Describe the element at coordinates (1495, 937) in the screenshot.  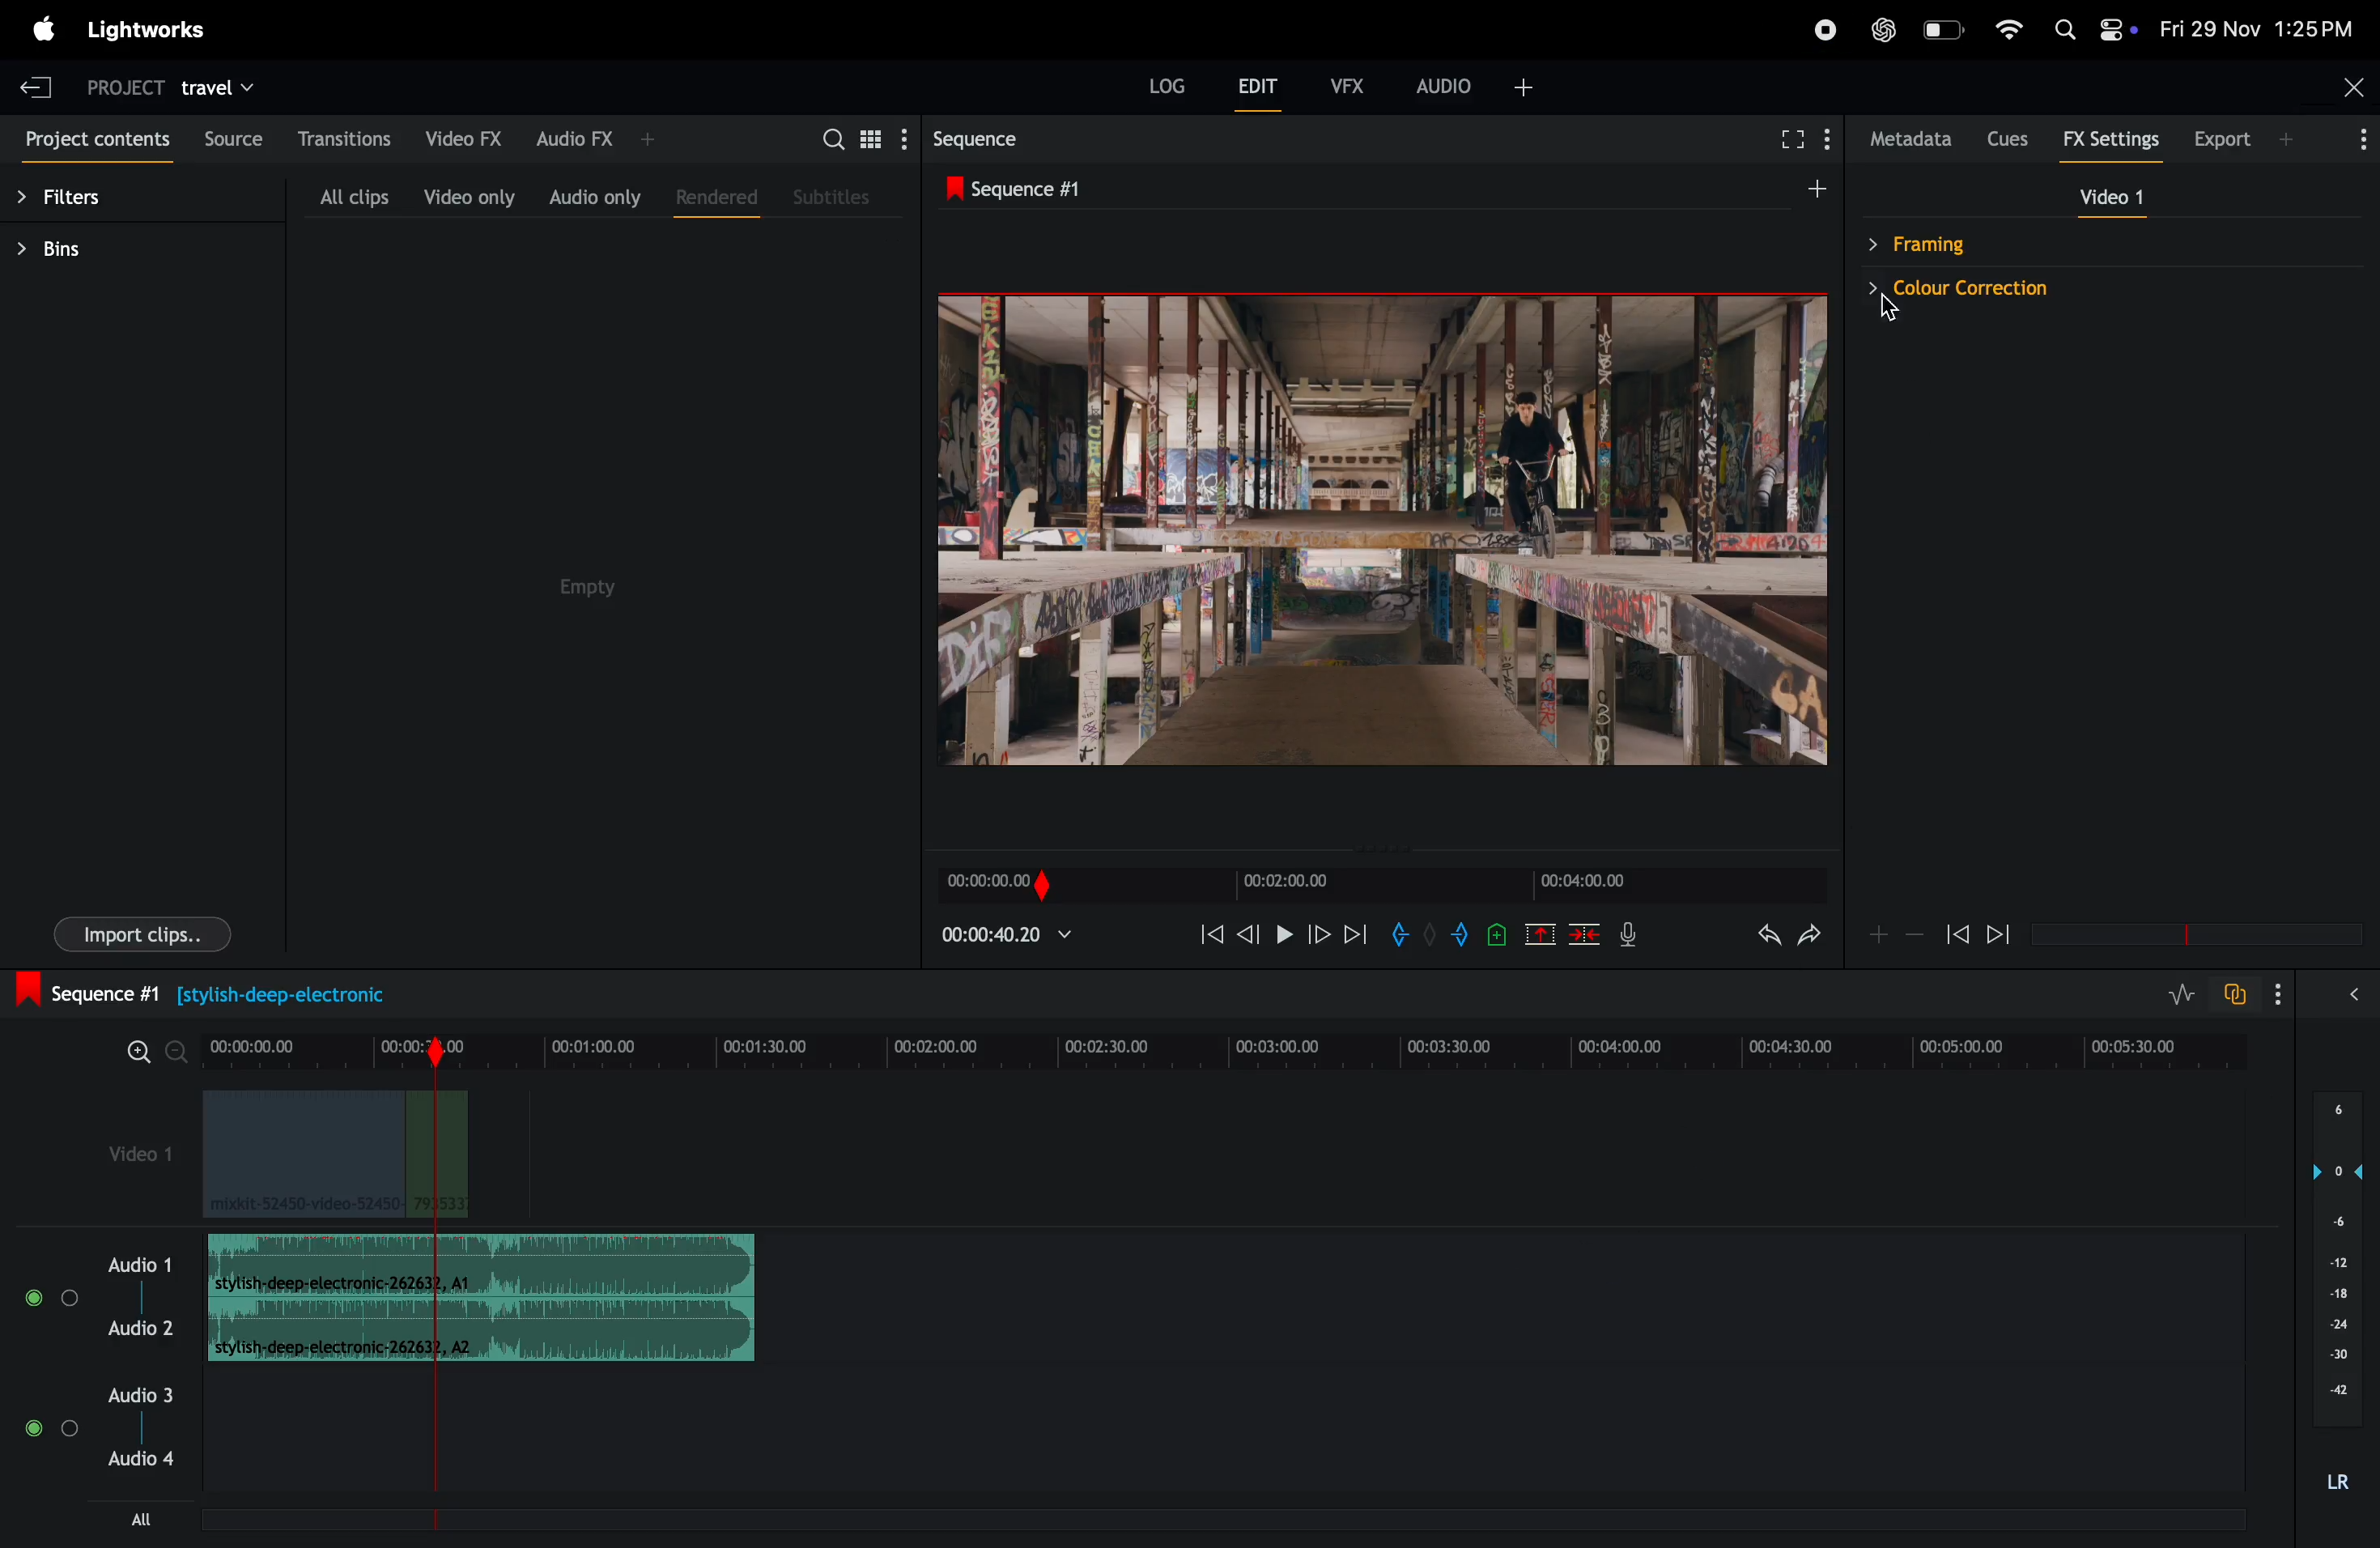
I see `add cue to current position` at that location.